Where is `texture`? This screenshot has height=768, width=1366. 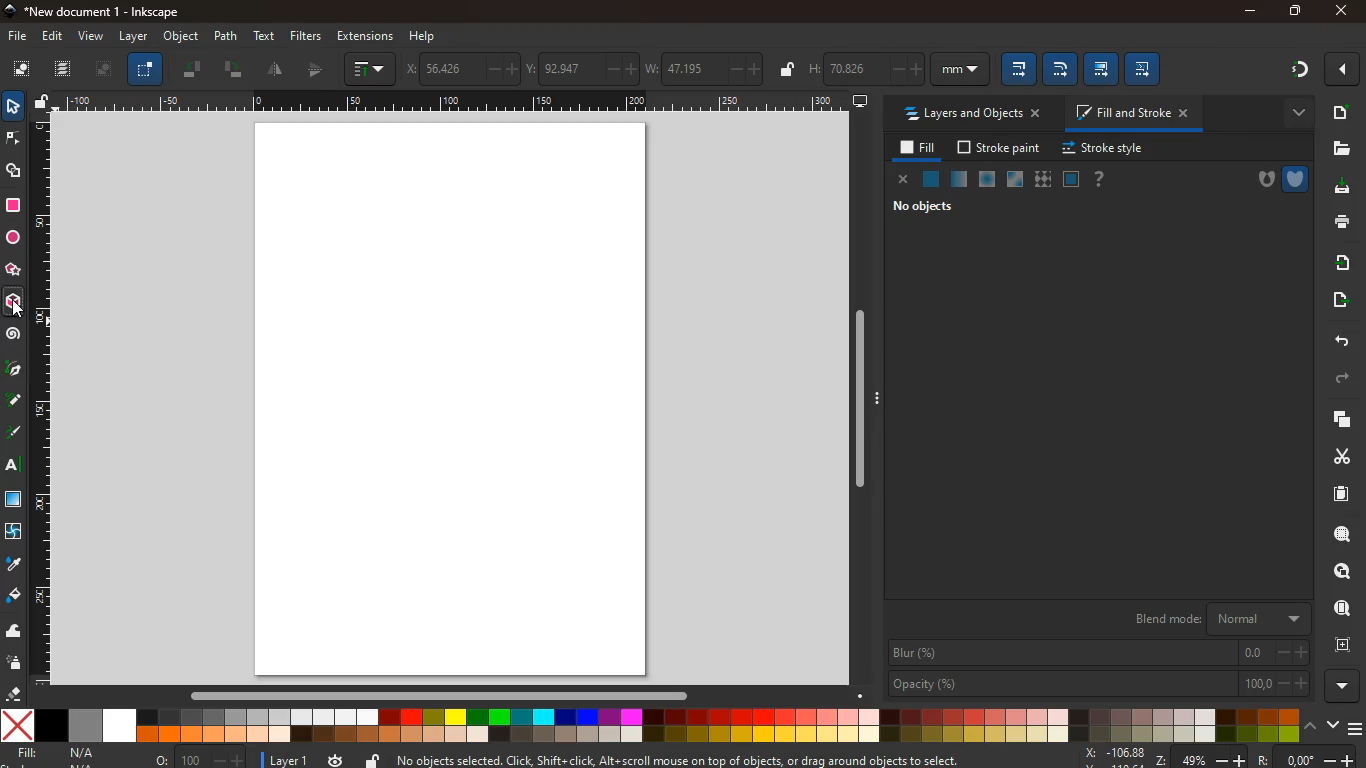 texture is located at coordinates (1043, 179).